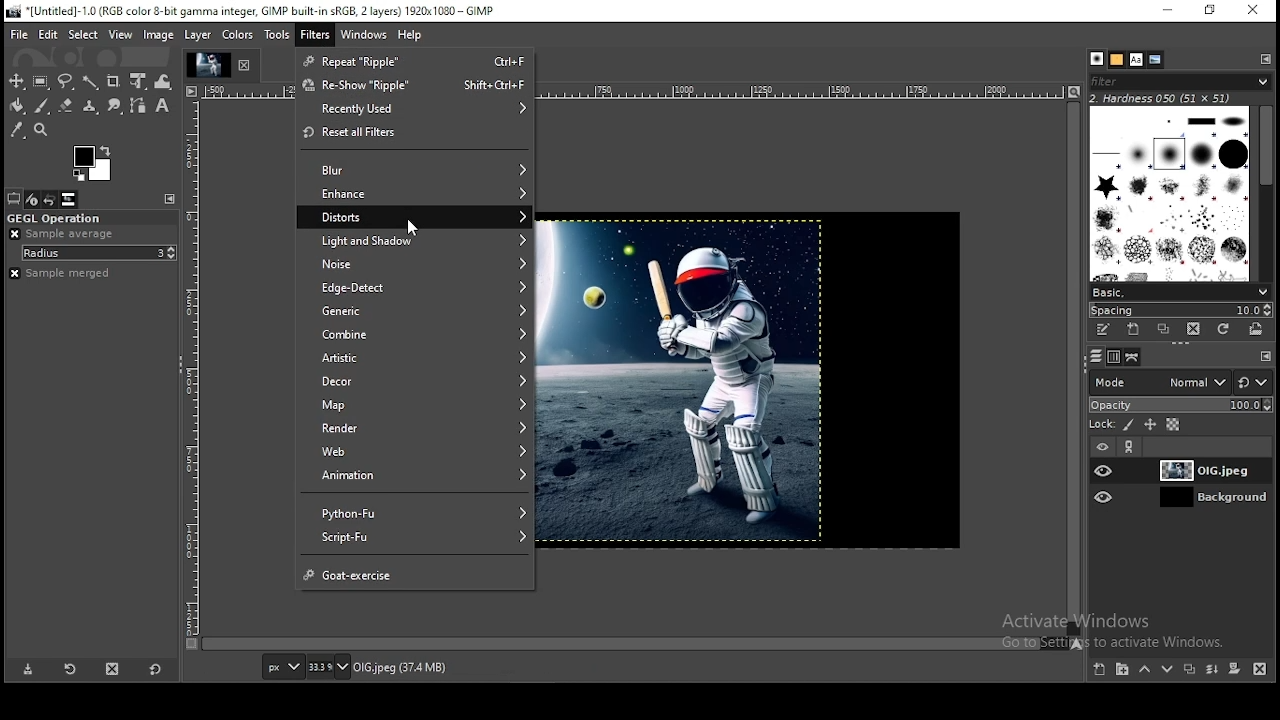 The height and width of the screenshot is (720, 1280). What do you see at coordinates (416, 63) in the screenshot?
I see `repeat "ripple"` at bounding box center [416, 63].